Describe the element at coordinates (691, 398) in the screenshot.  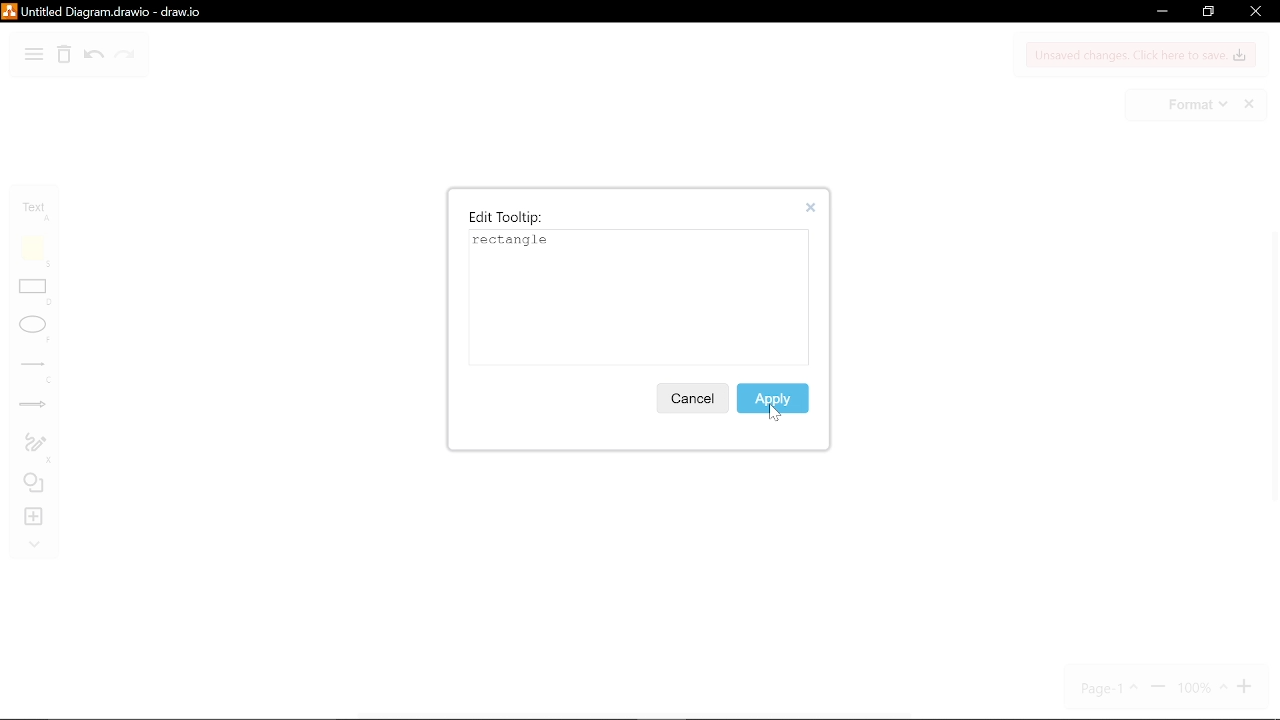
I see `cancel` at that location.